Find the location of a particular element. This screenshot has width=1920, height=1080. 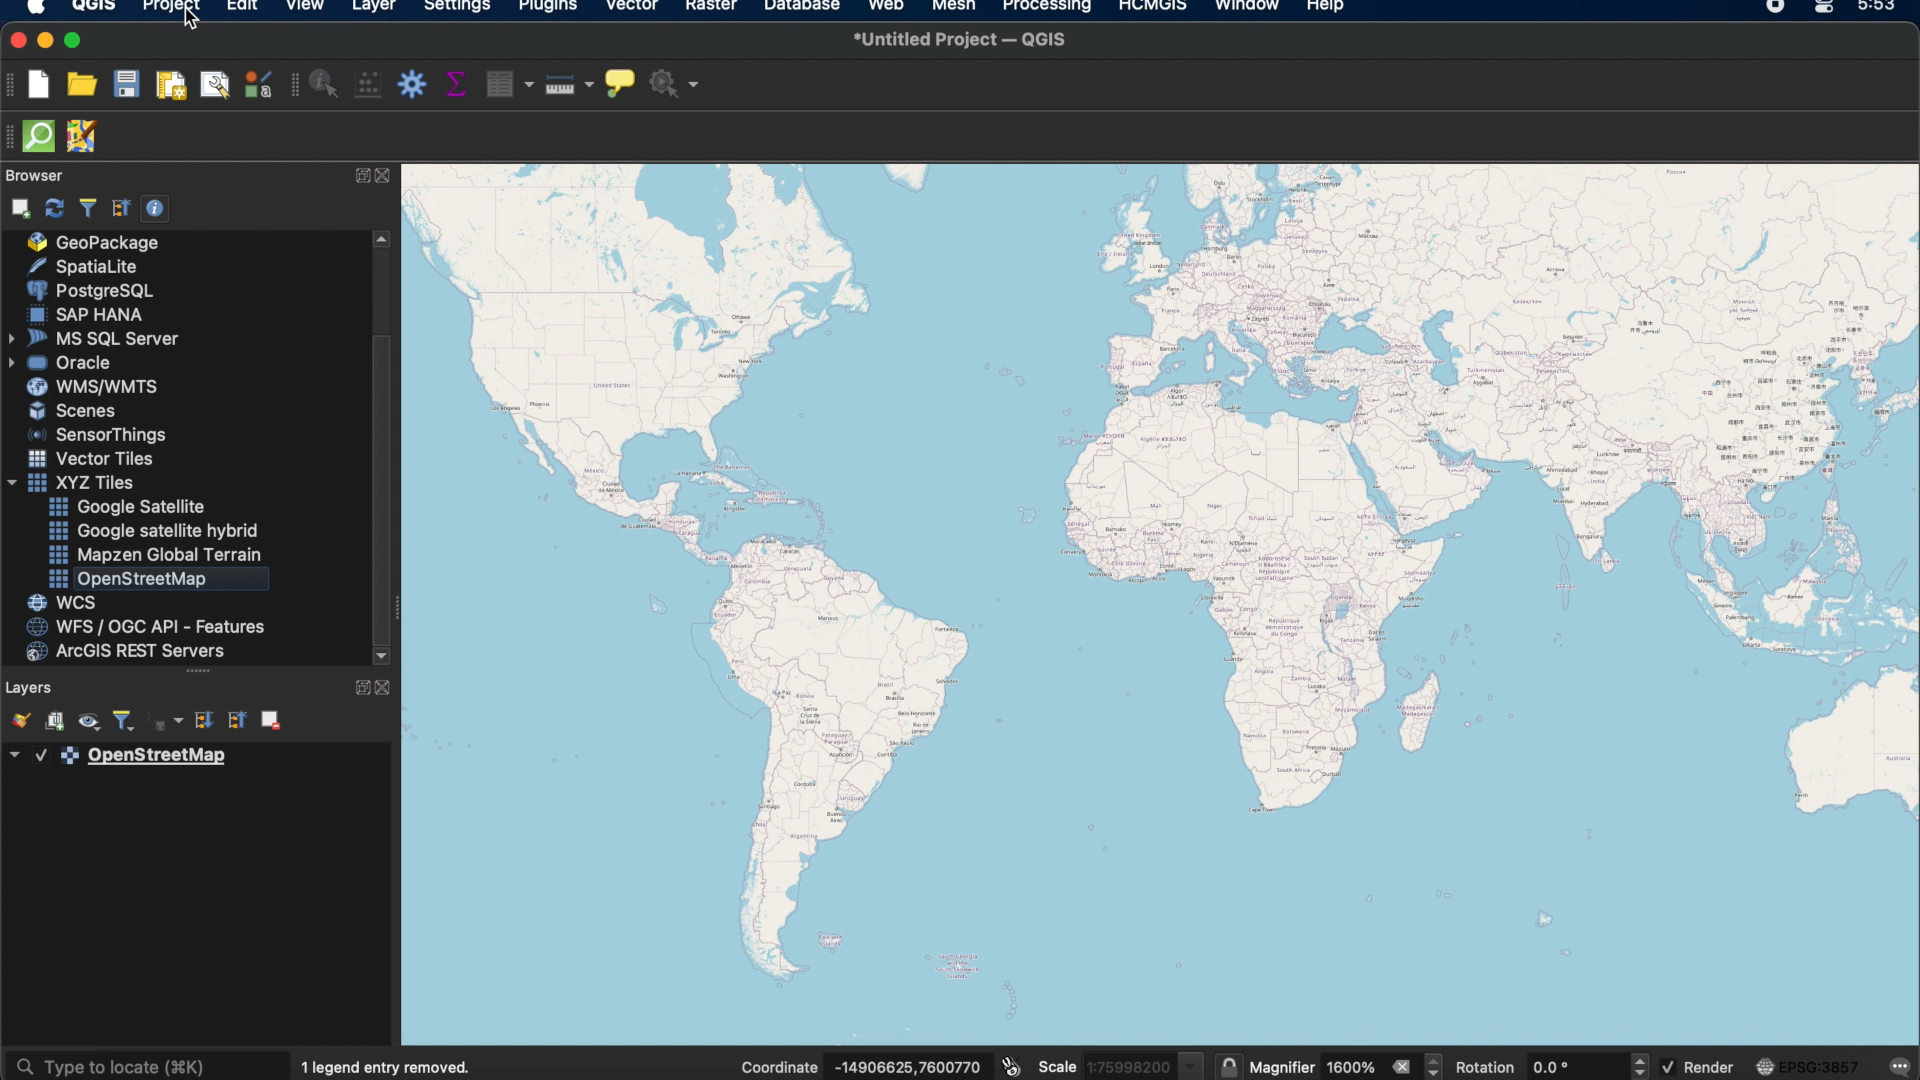

show layout manager is located at coordinates (214, 84).